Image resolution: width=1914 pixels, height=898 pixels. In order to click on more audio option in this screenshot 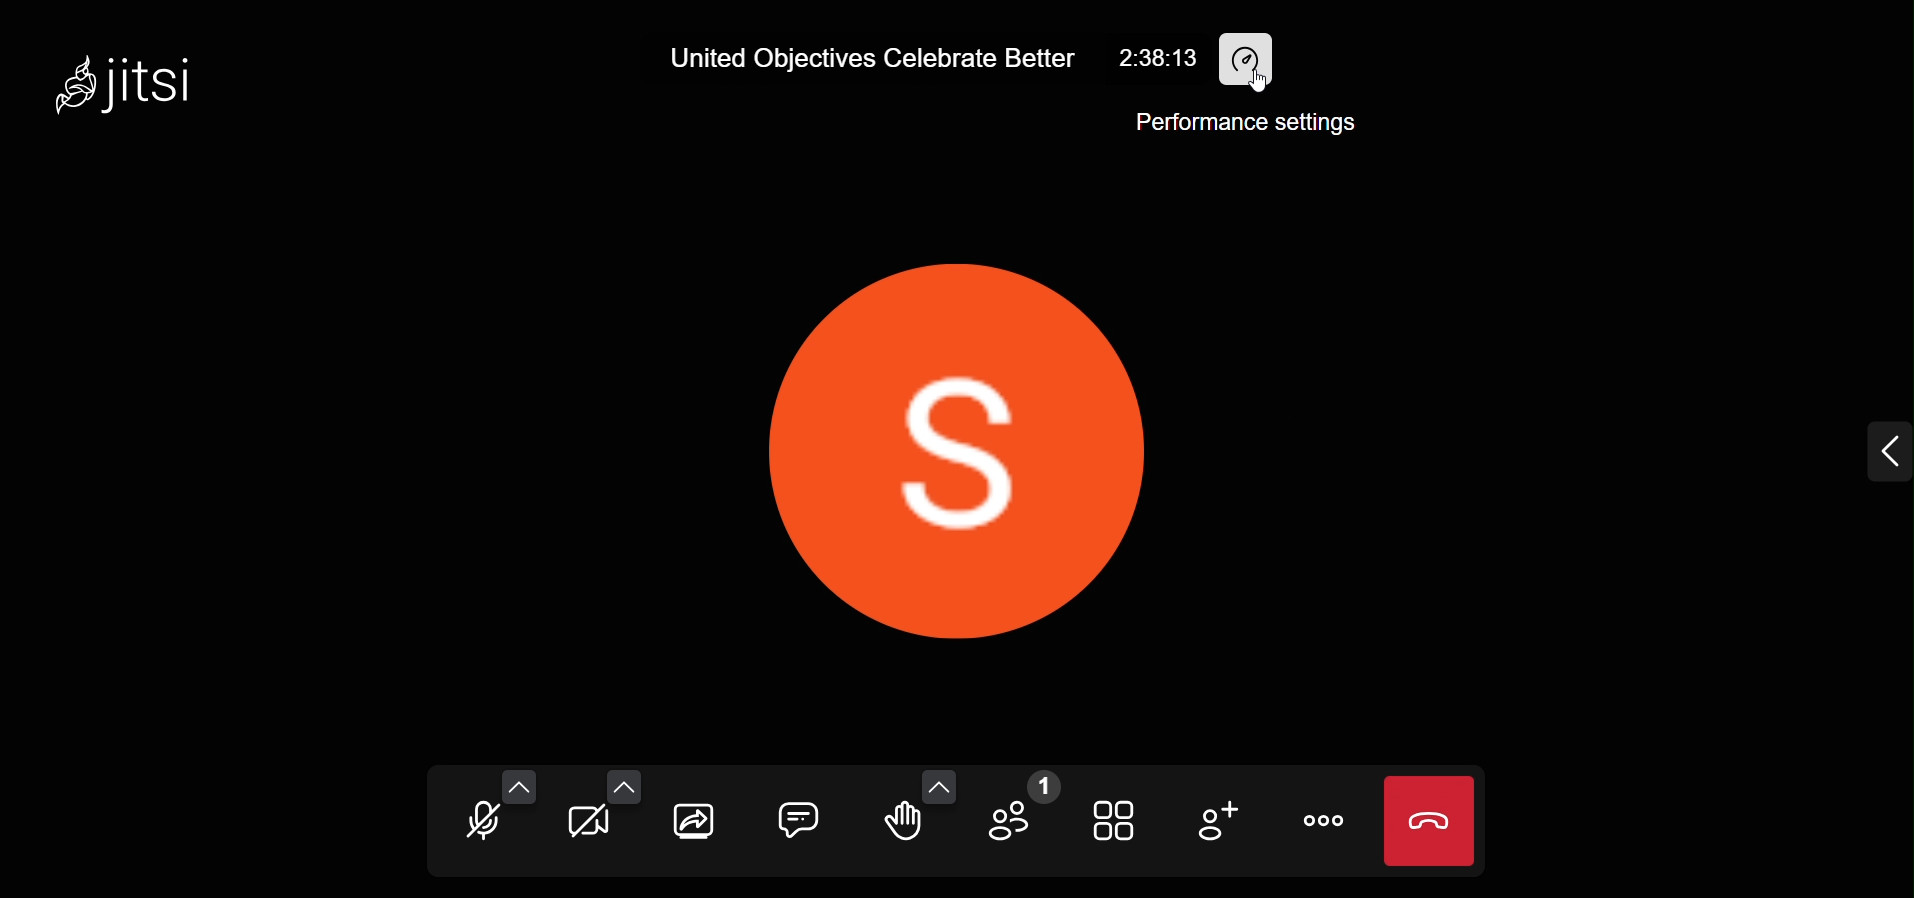, I will do `click(517, 786)`.